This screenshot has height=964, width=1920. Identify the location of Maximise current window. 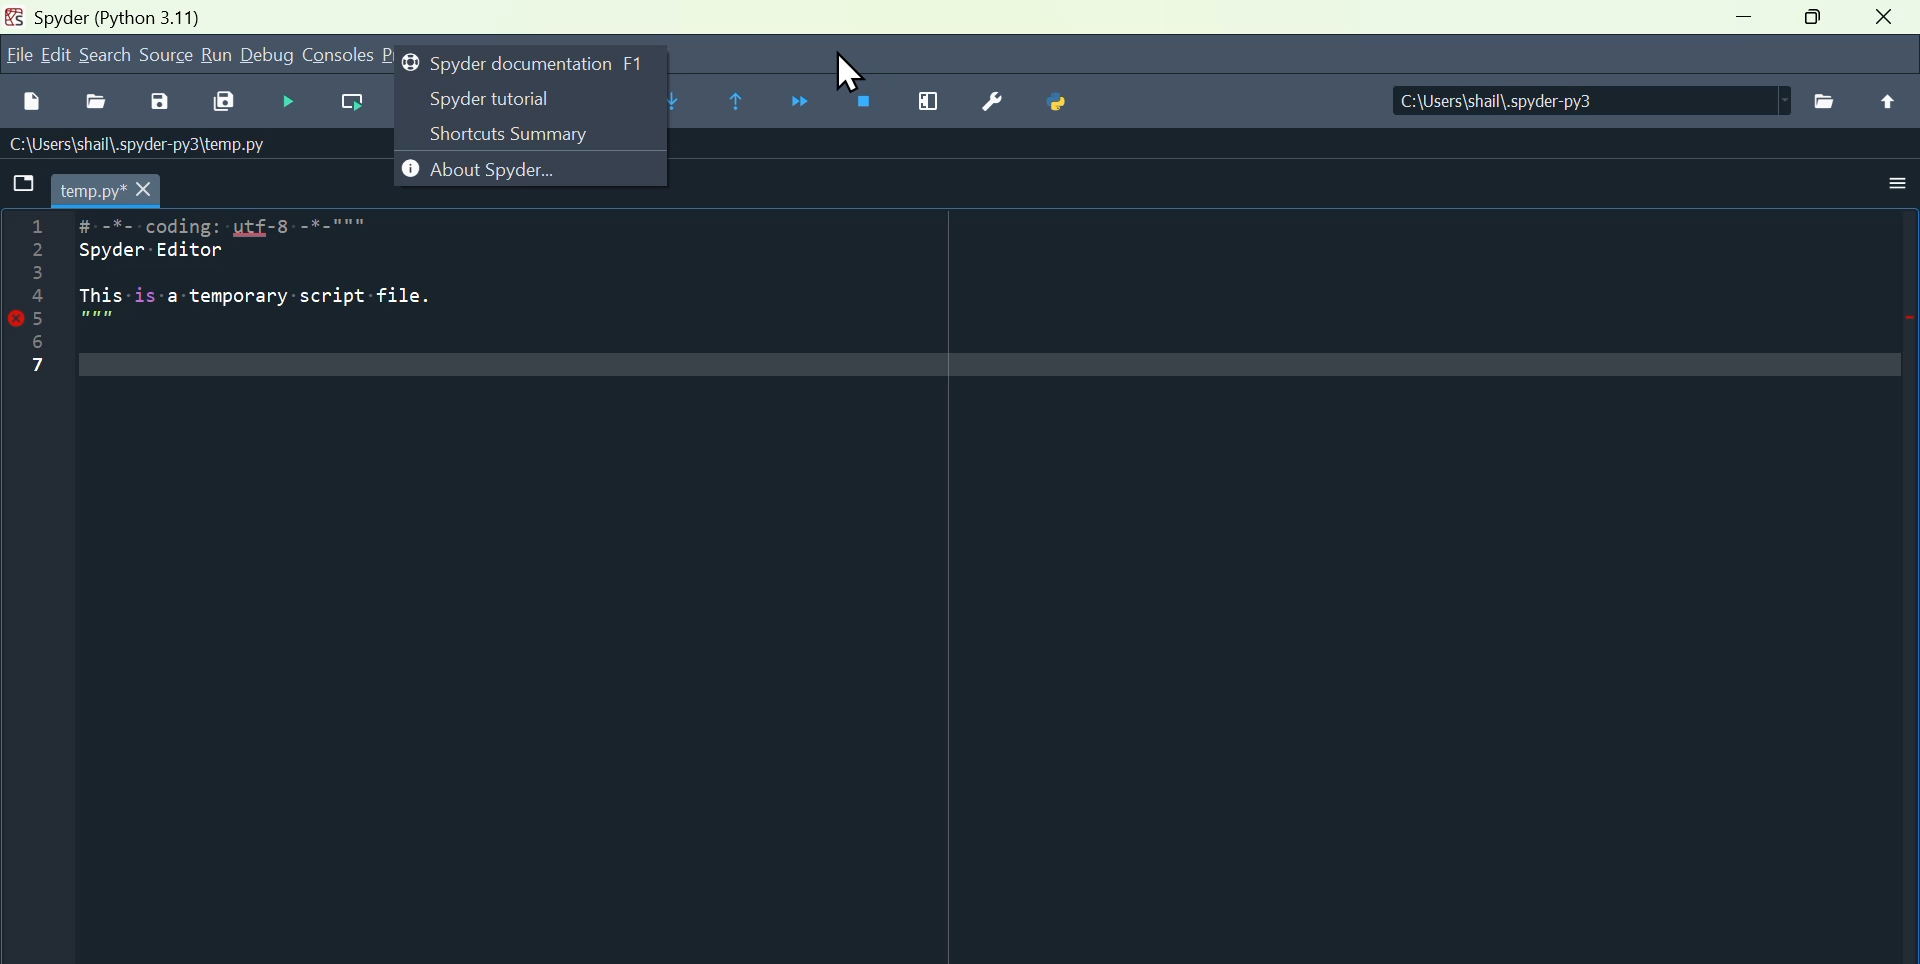
(933, 98).